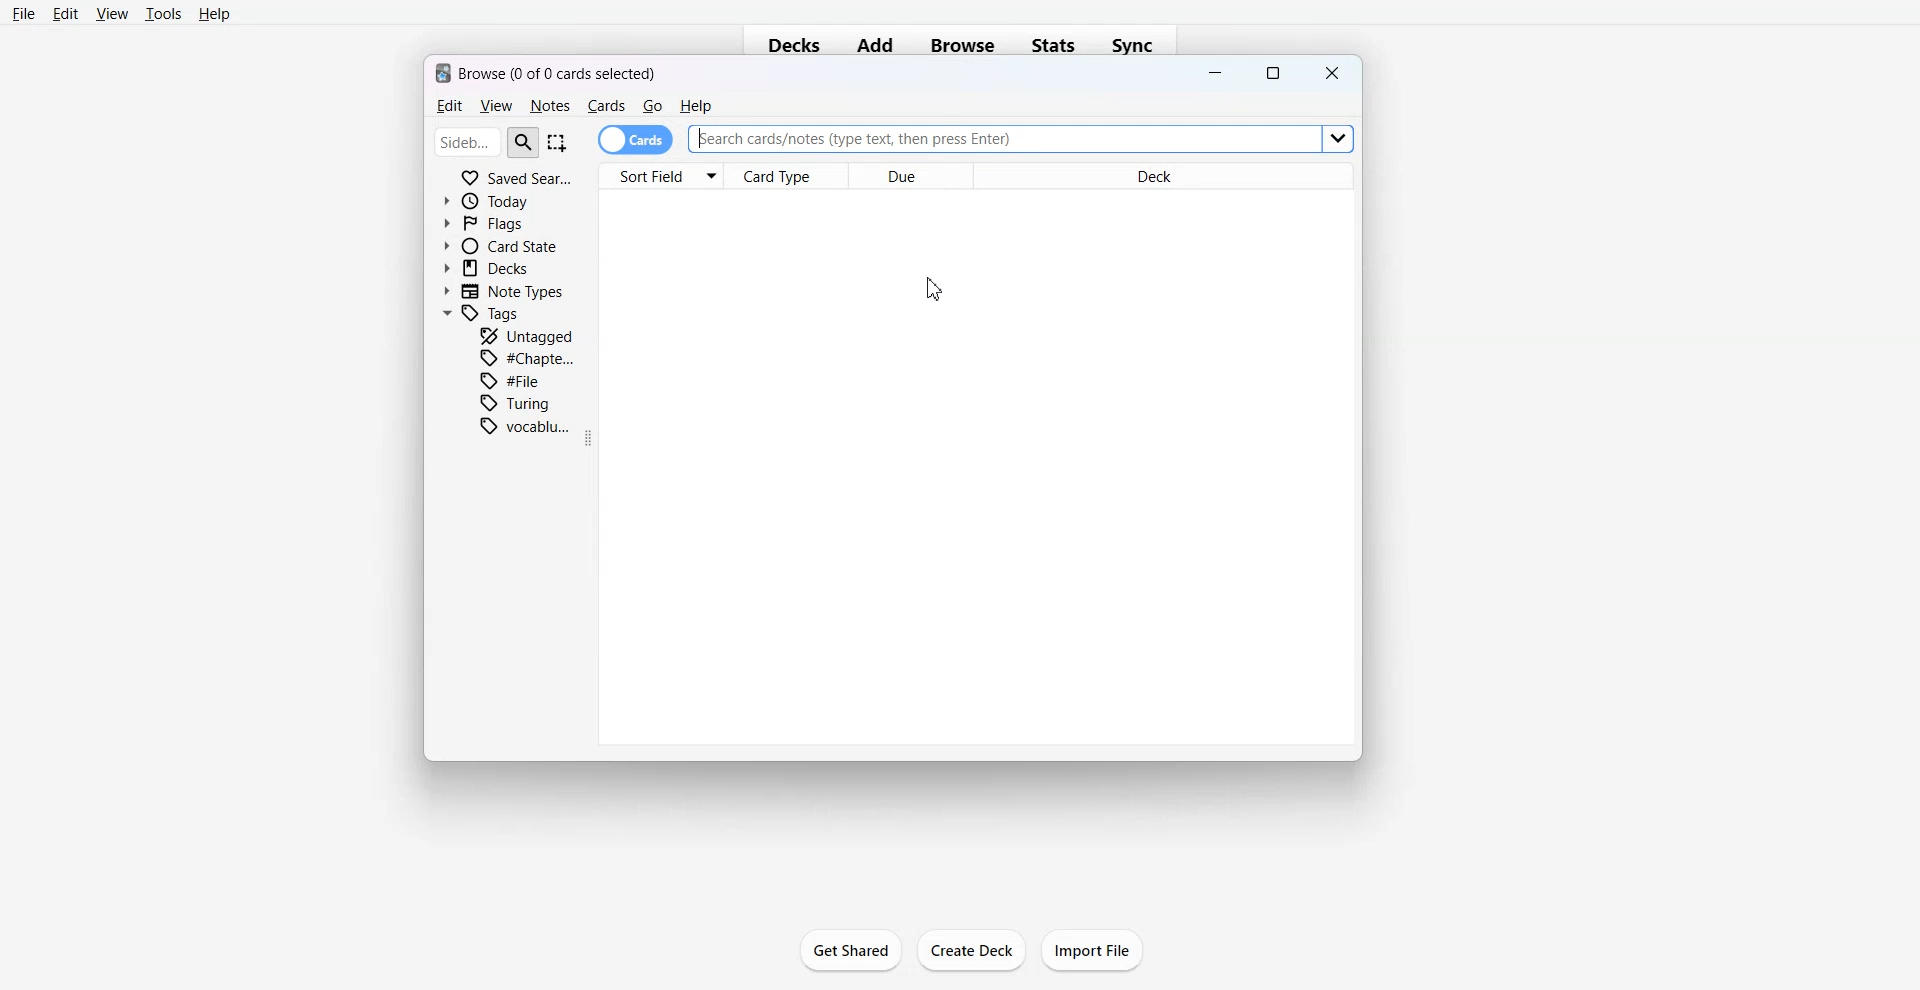 The height and width of the screenshot is (990, 1920). I want to click on Today, so click(491, 201).